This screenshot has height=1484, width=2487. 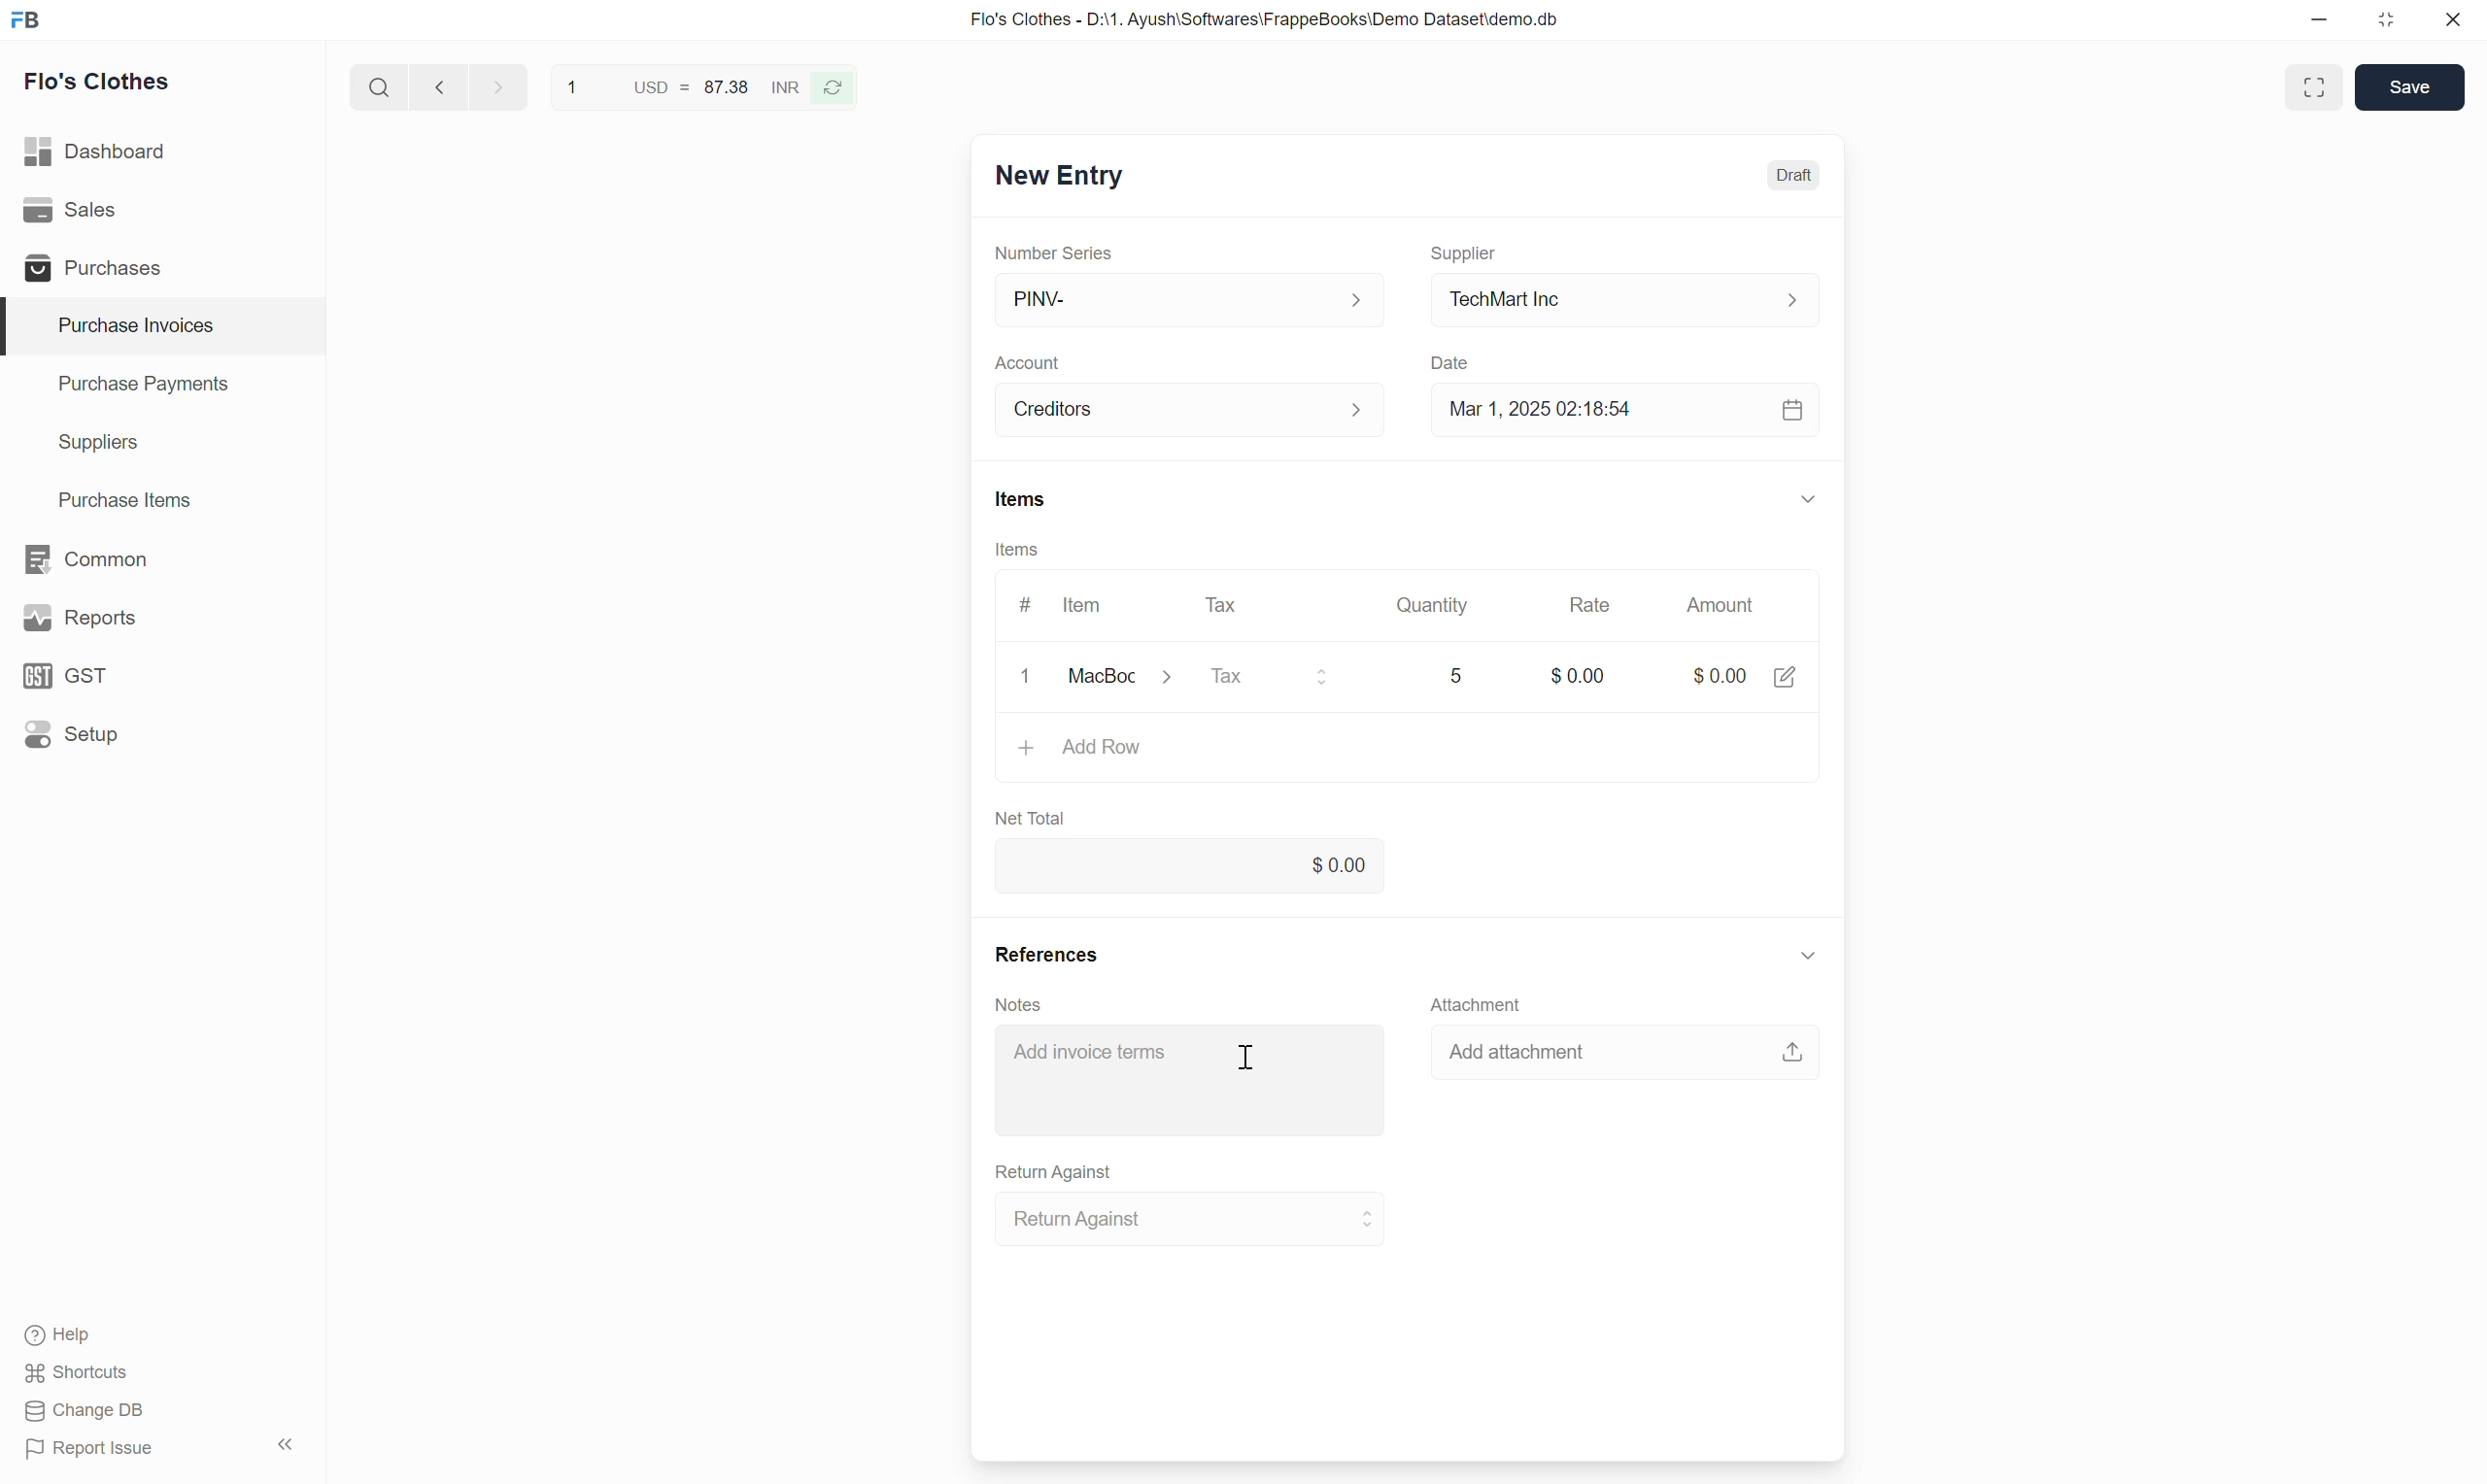 I want to click on Attachment, so click(x=1476, y=1003).